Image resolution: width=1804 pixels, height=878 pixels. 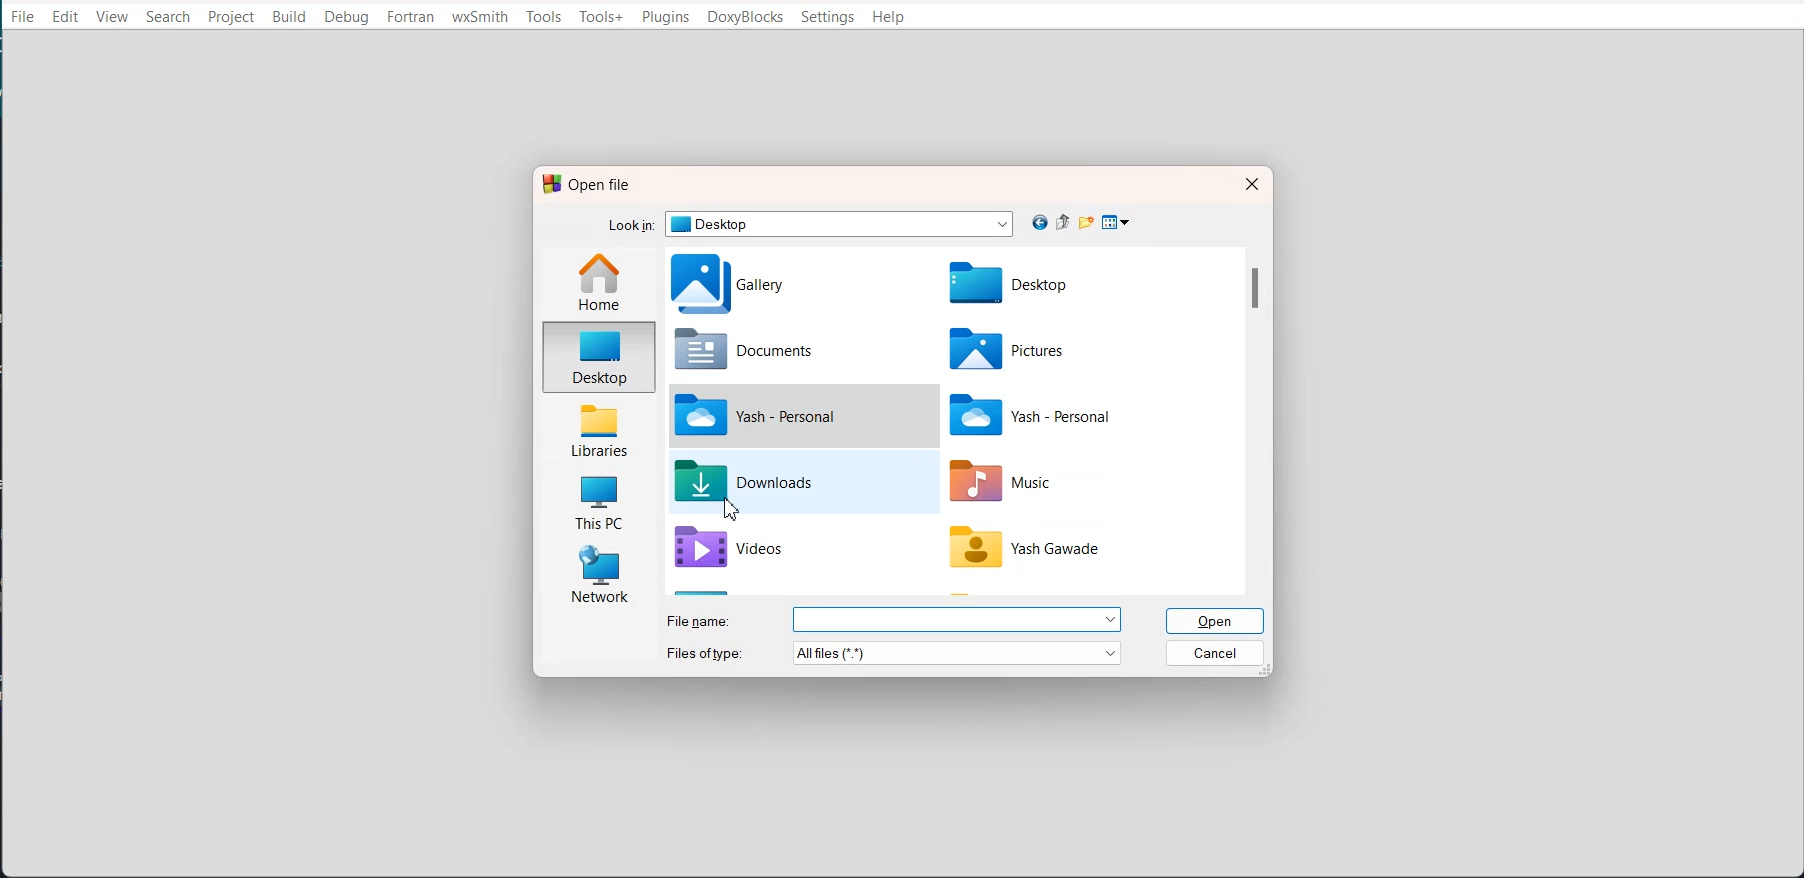 I want to click on Downloads, so click(x=789, y=482).